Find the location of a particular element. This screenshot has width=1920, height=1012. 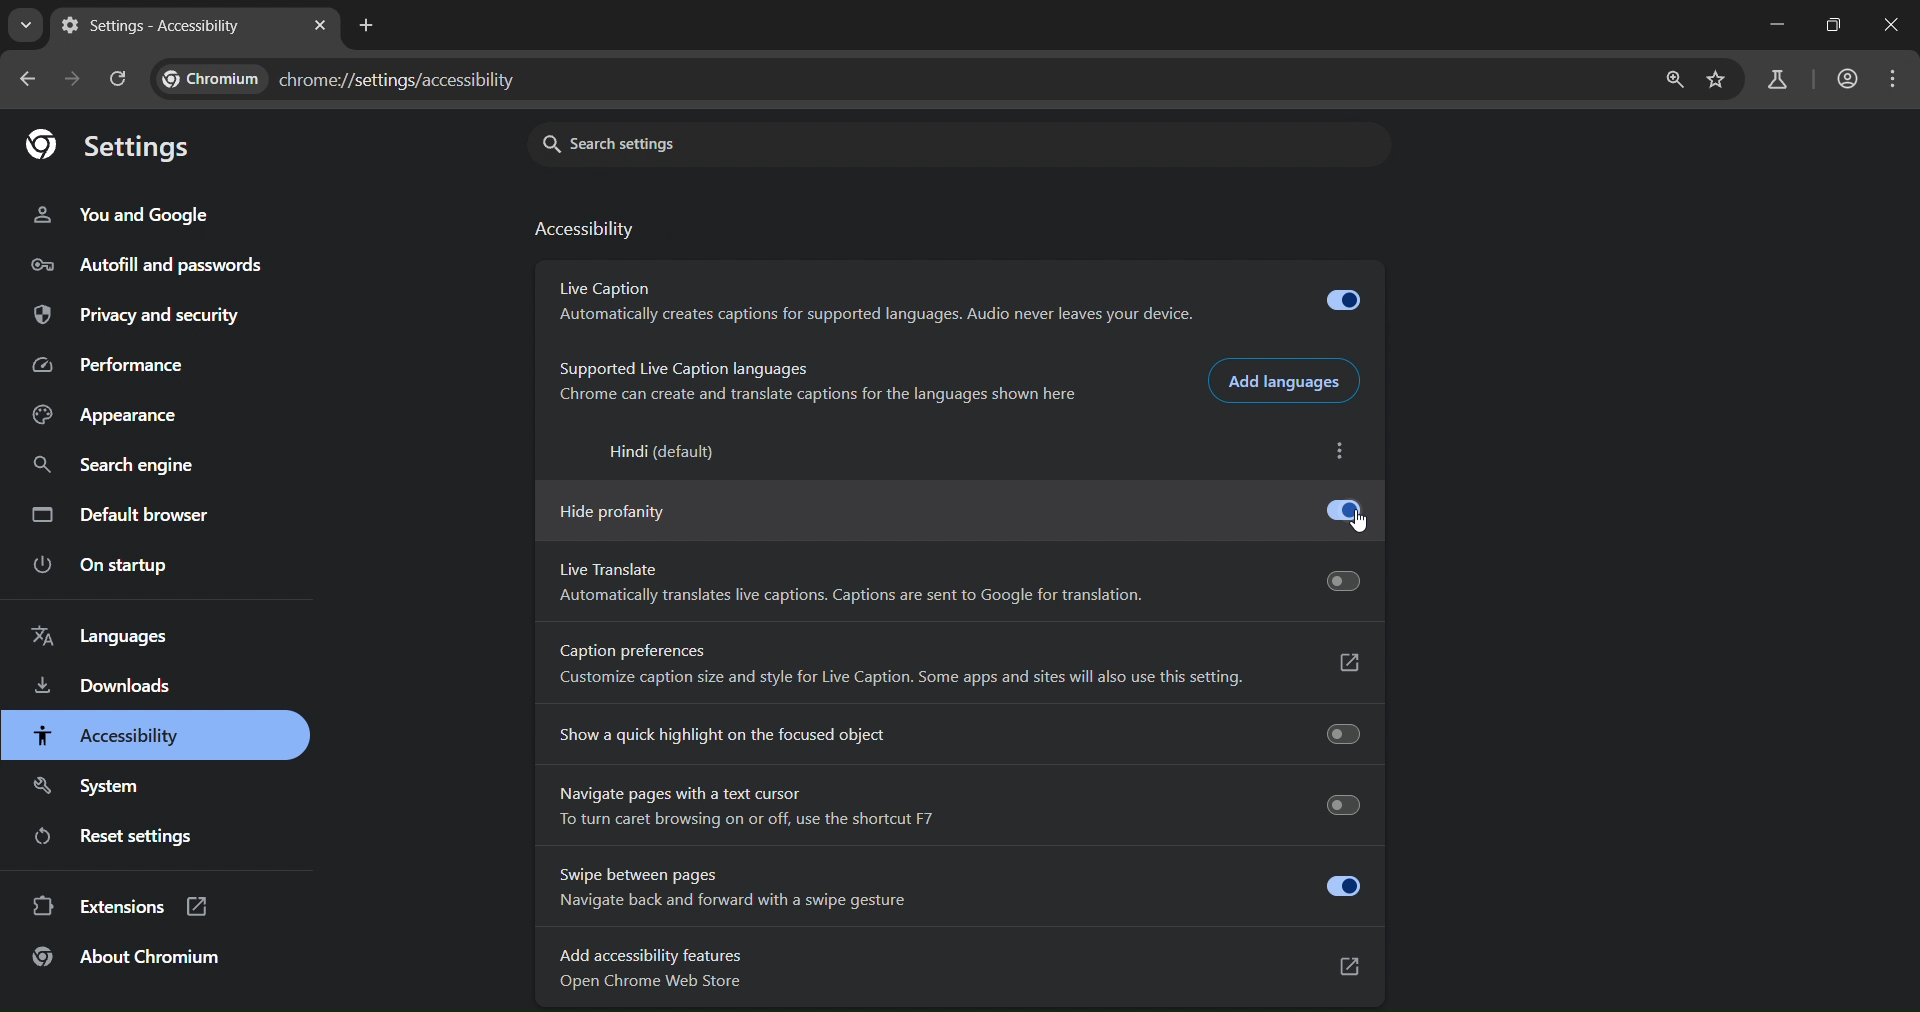

system is located at coordinates (98, 789).